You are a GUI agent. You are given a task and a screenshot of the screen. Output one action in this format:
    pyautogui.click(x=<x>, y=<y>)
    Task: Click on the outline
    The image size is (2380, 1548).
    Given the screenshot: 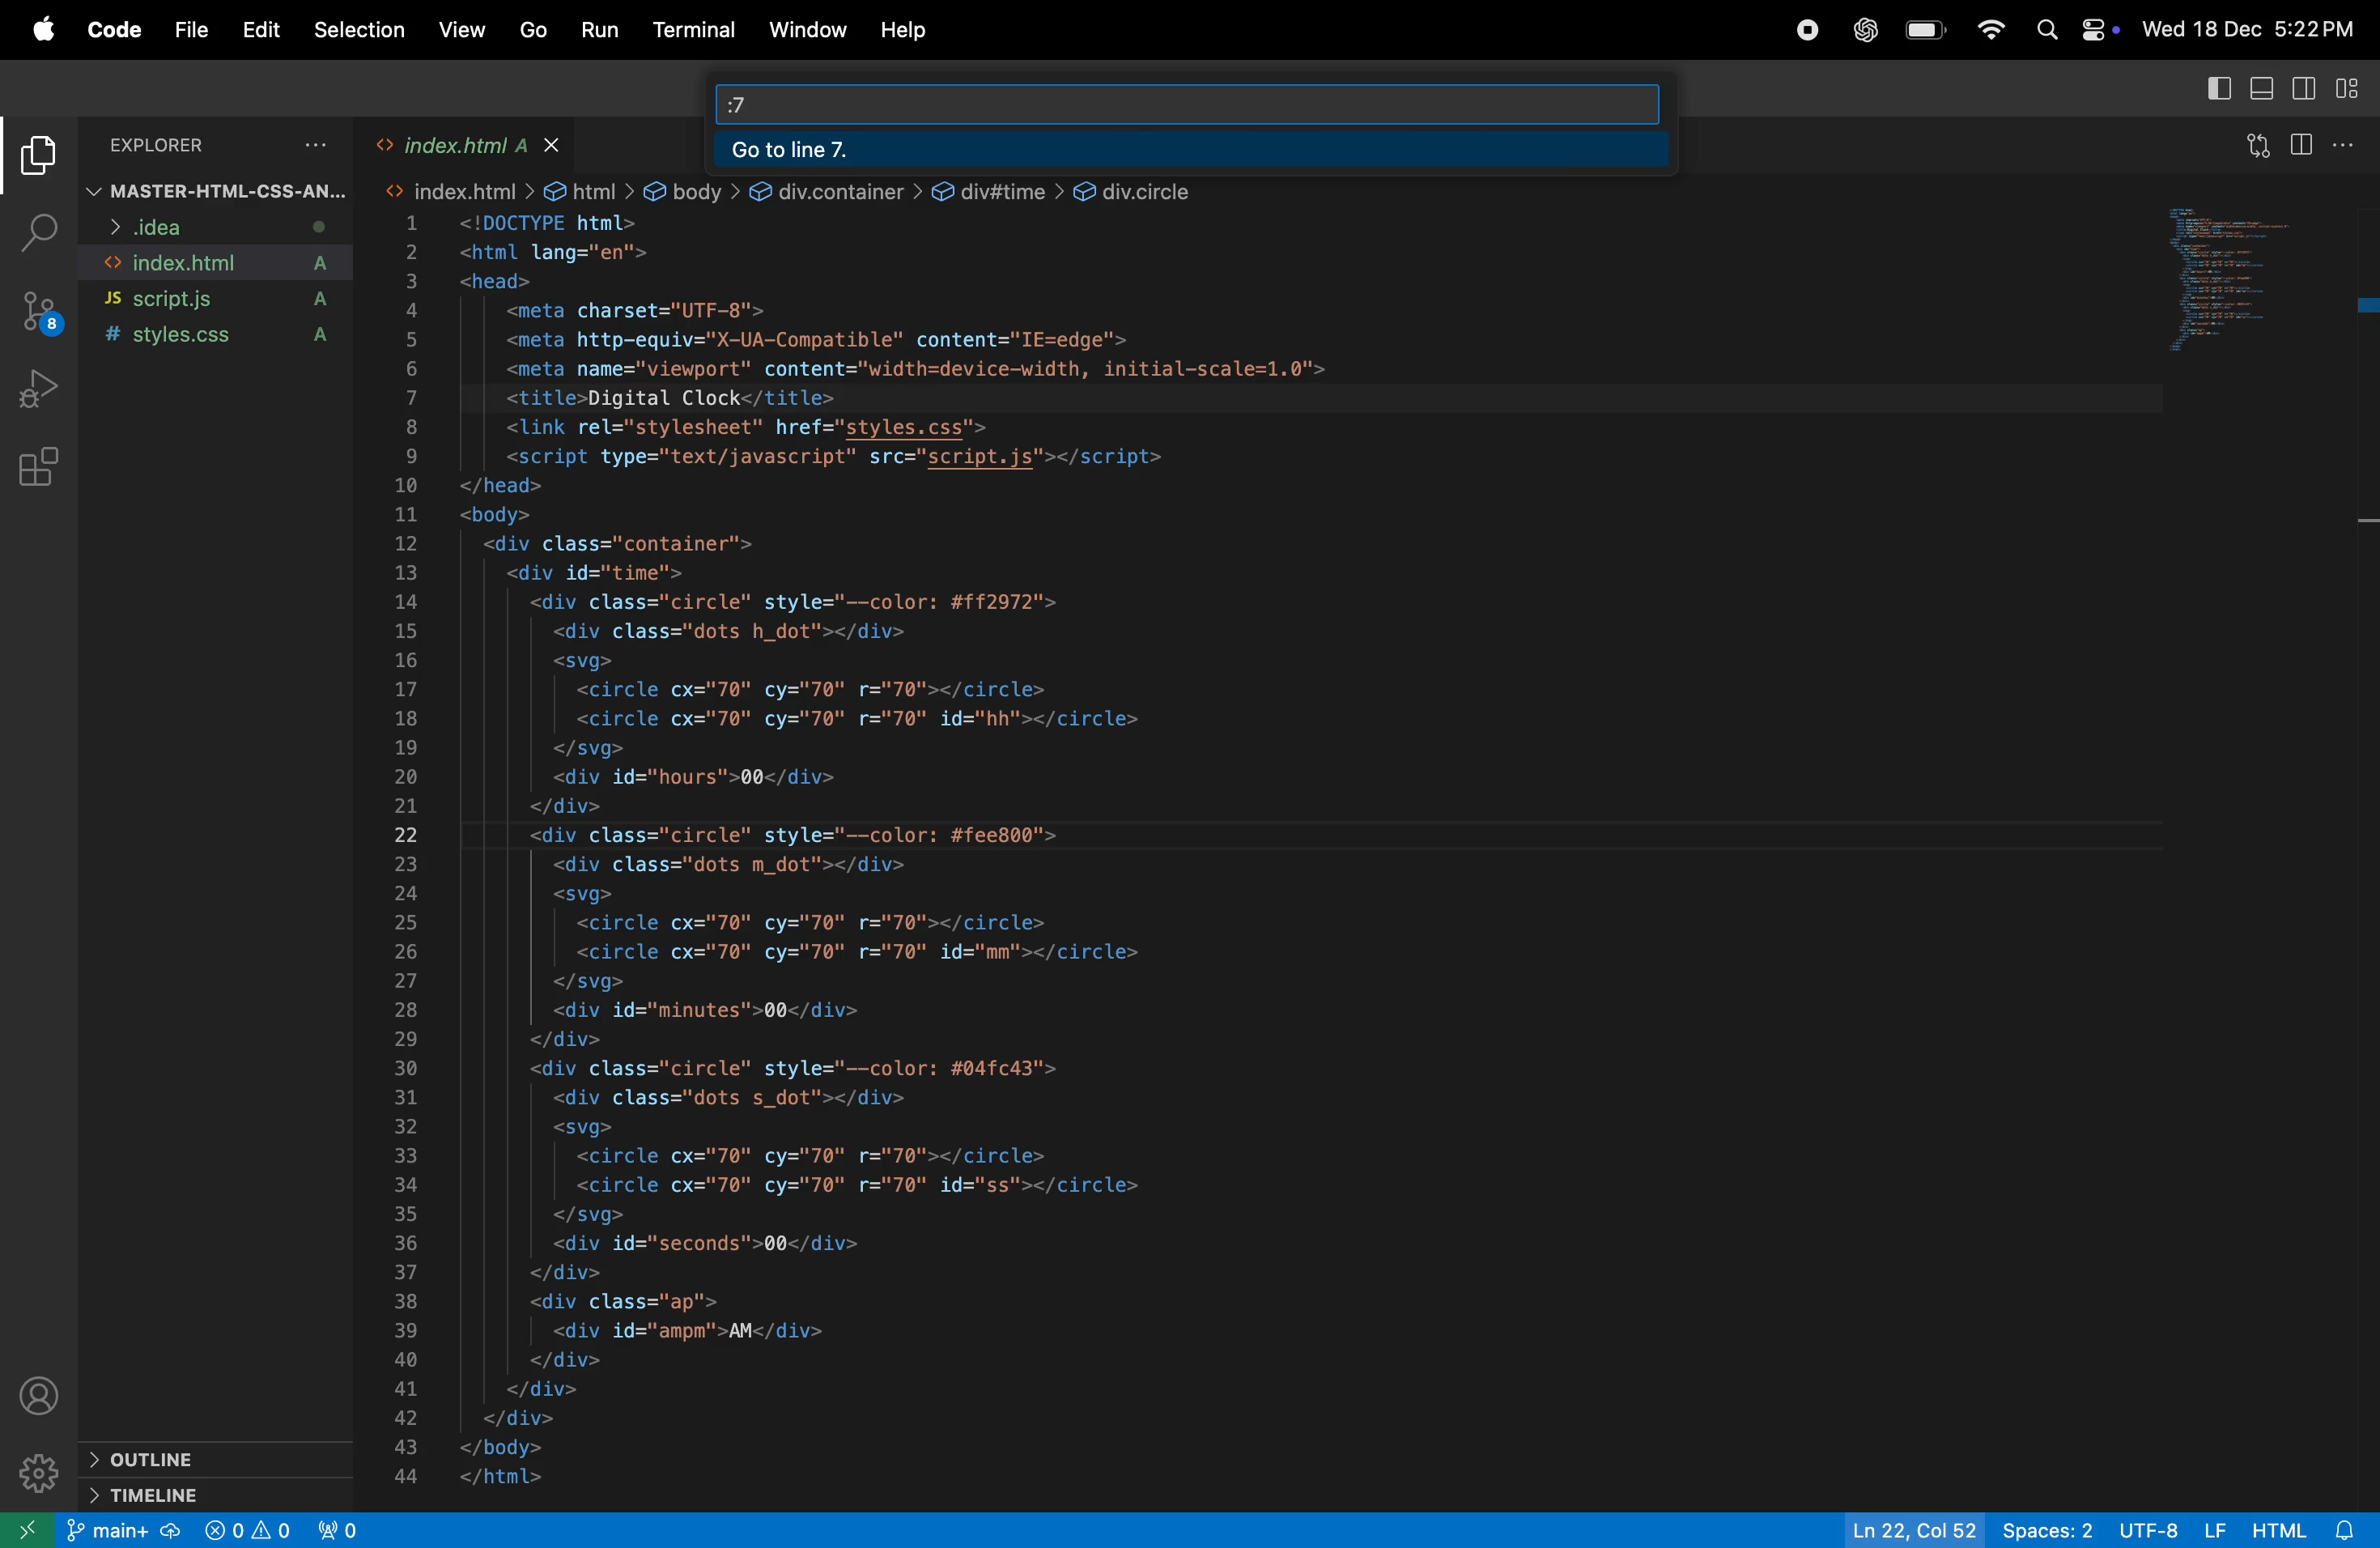 What is the action you would take?
    pyautogui.click(x=219, y=1458)
    